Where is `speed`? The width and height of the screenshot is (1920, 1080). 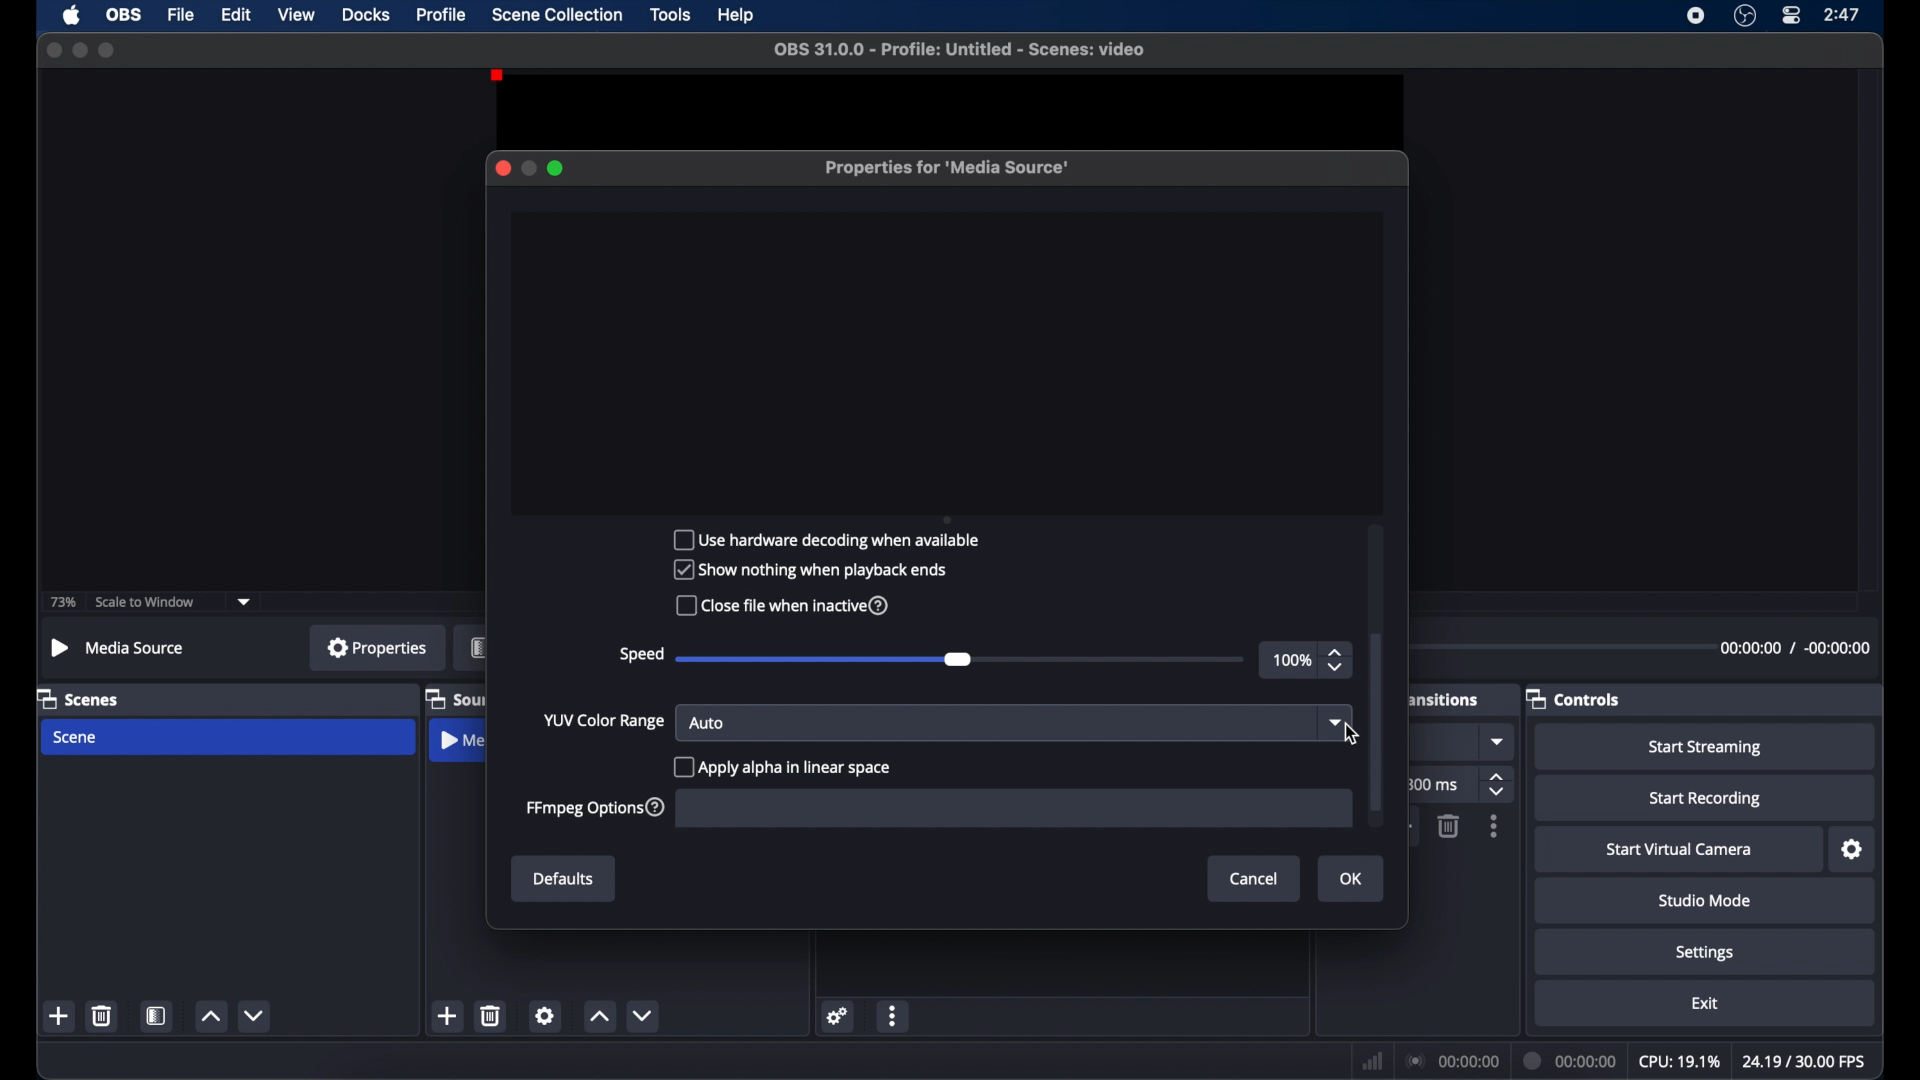
speed is located at coordinates (641, 655).